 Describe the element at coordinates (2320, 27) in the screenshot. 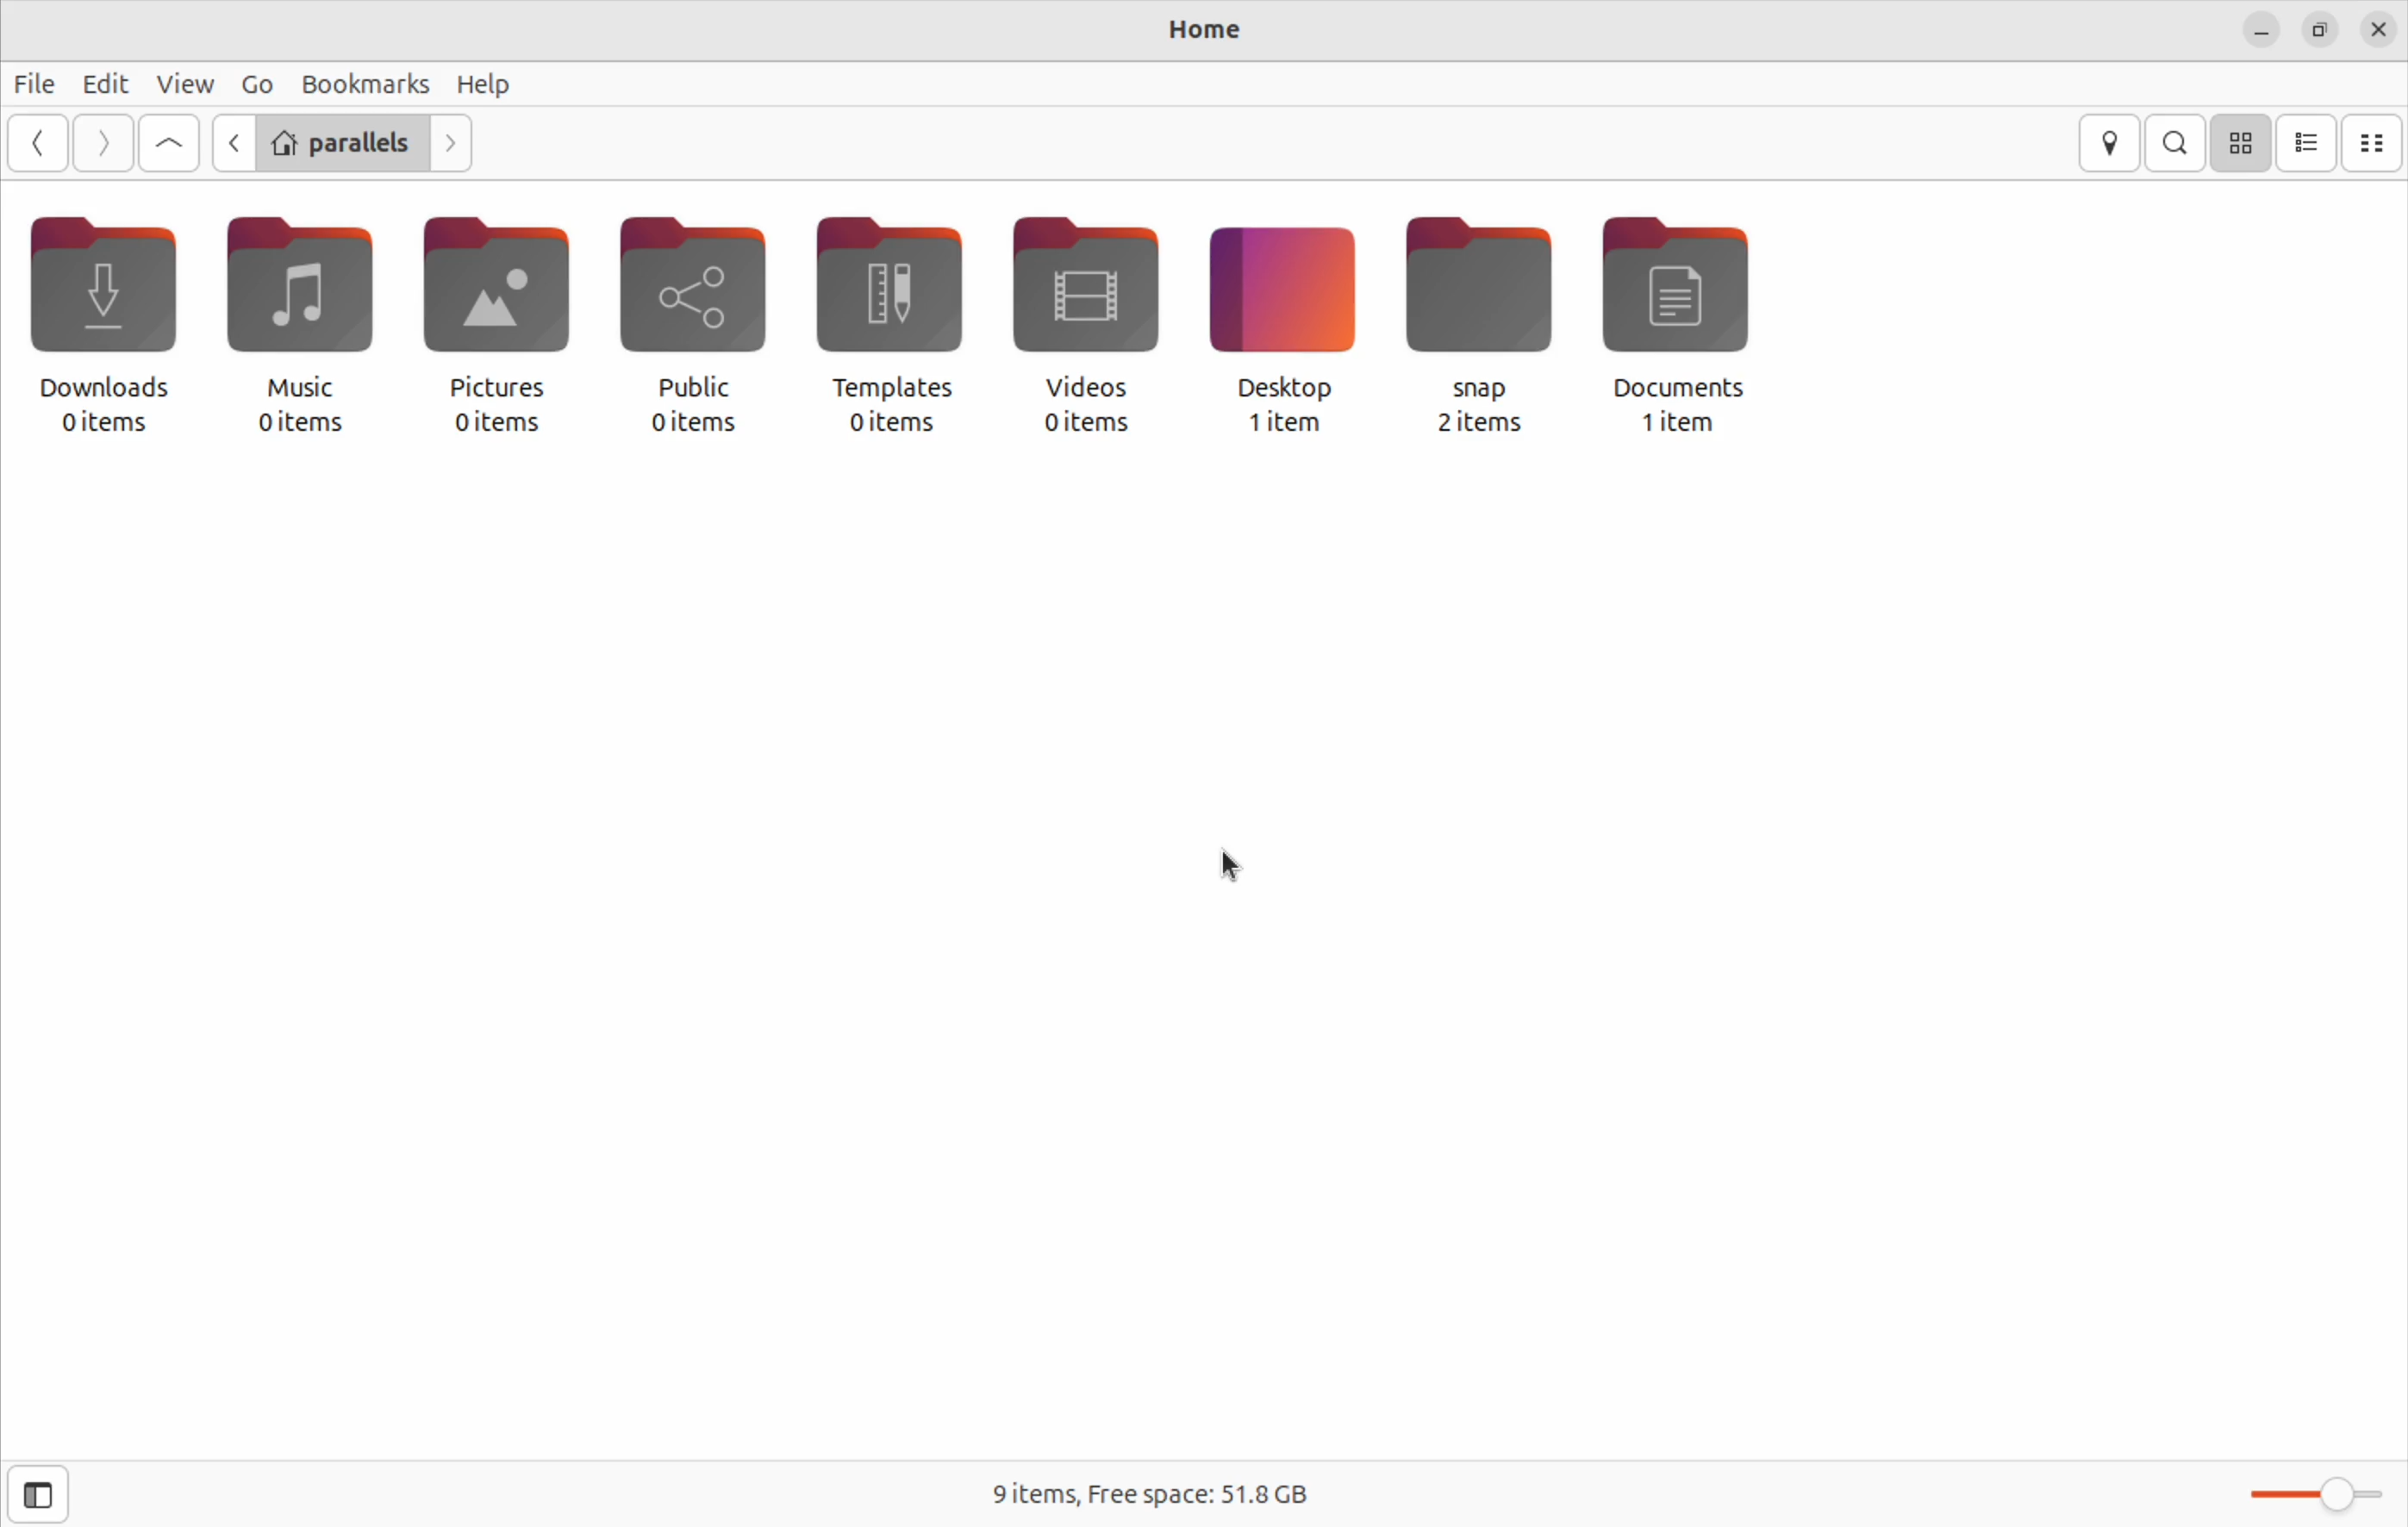

I see `resize` at that location.